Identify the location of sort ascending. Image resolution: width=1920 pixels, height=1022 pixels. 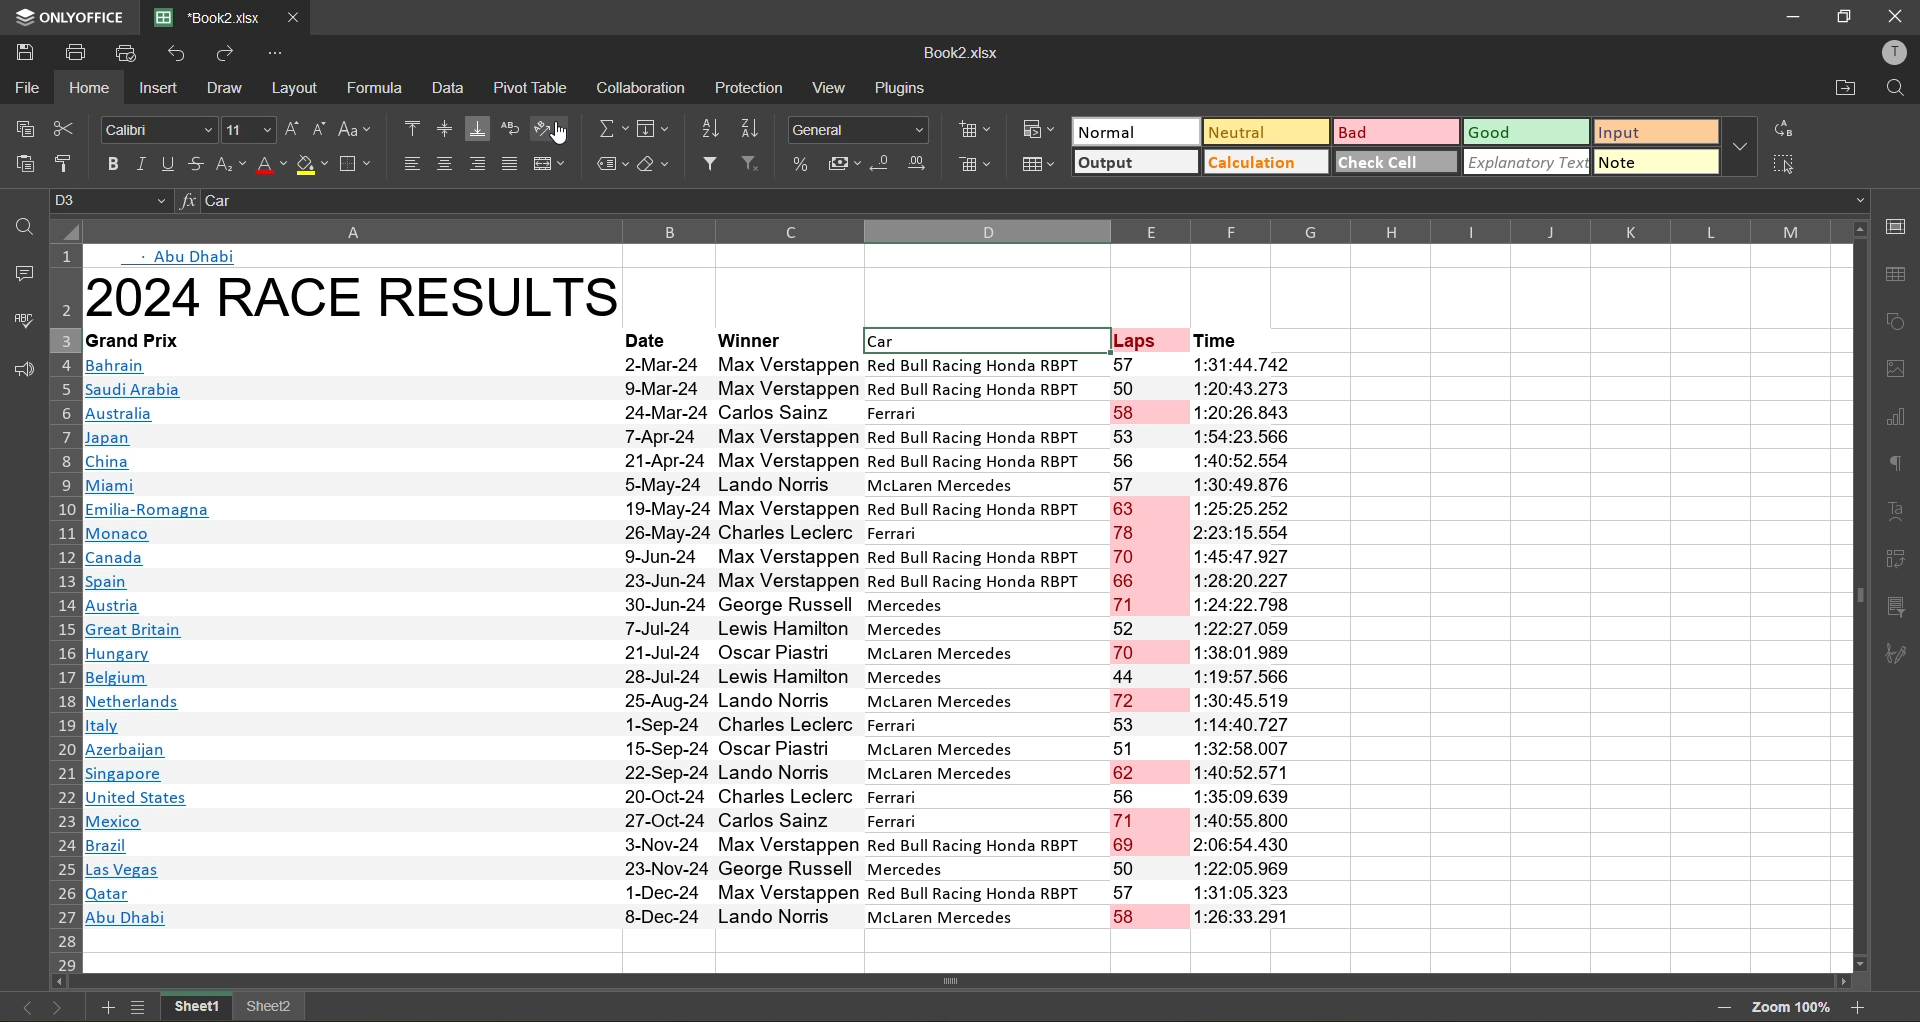
(712, 131).